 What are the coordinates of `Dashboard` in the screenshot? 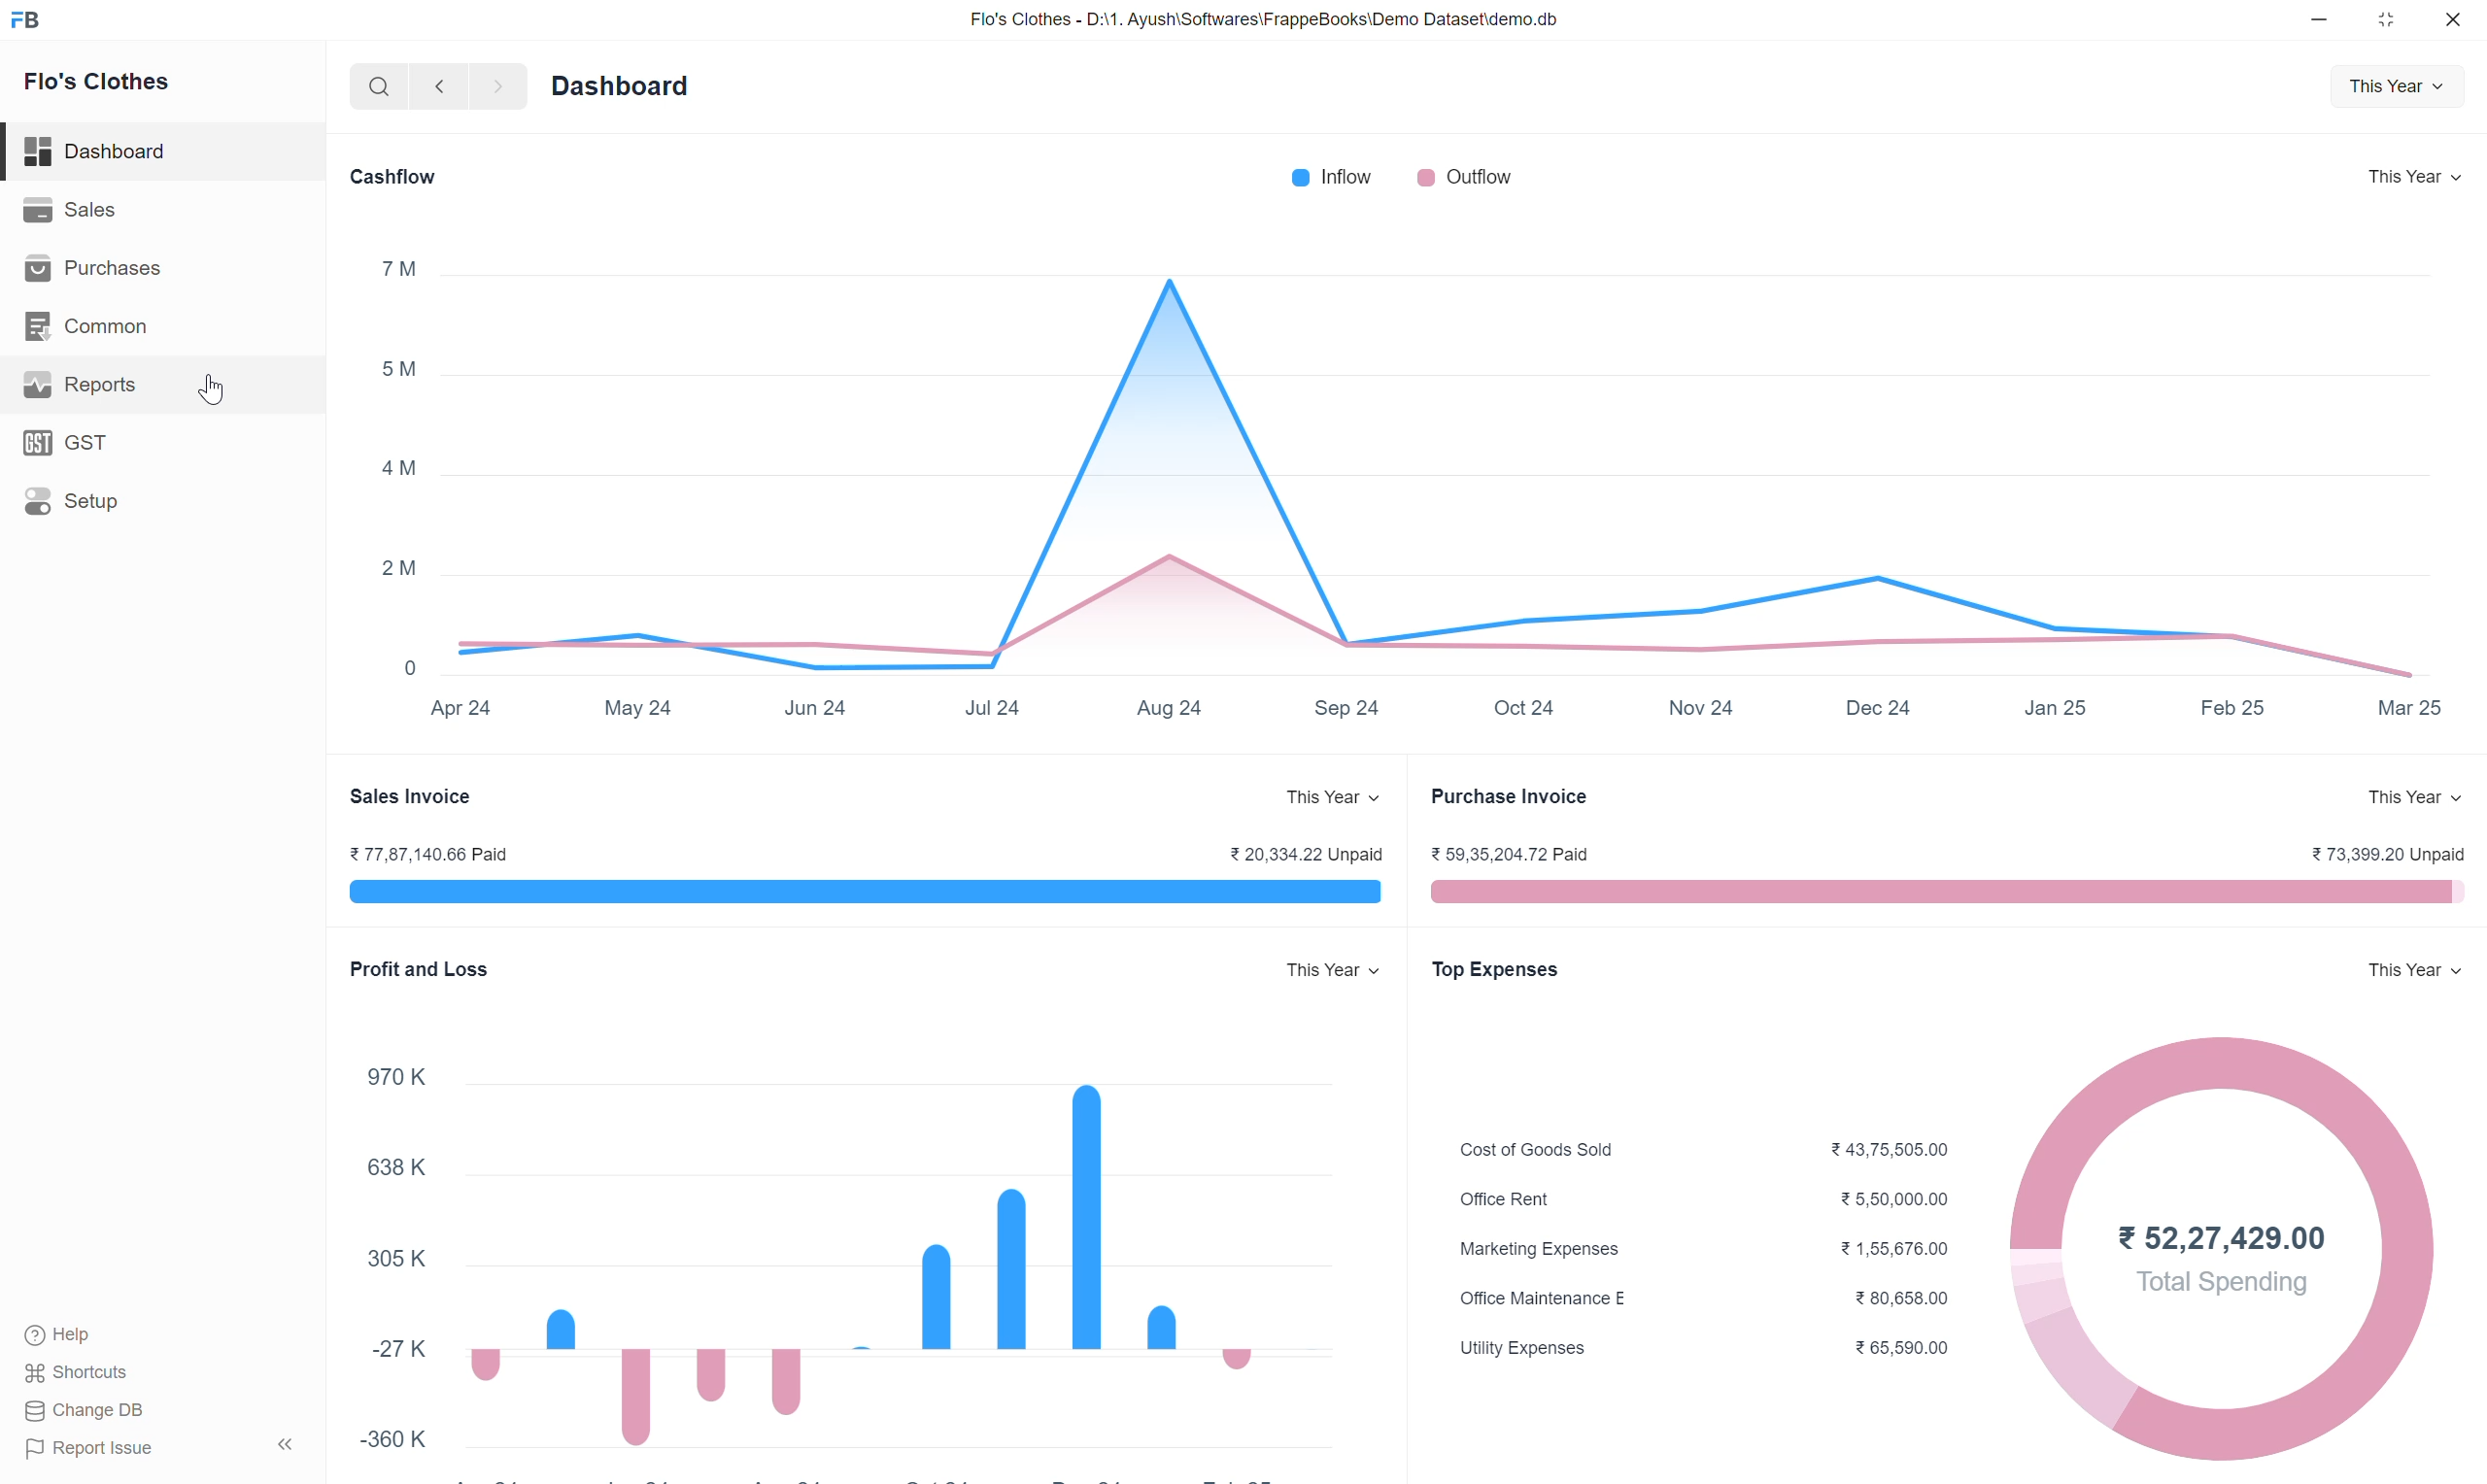 It's located at (628, 92).